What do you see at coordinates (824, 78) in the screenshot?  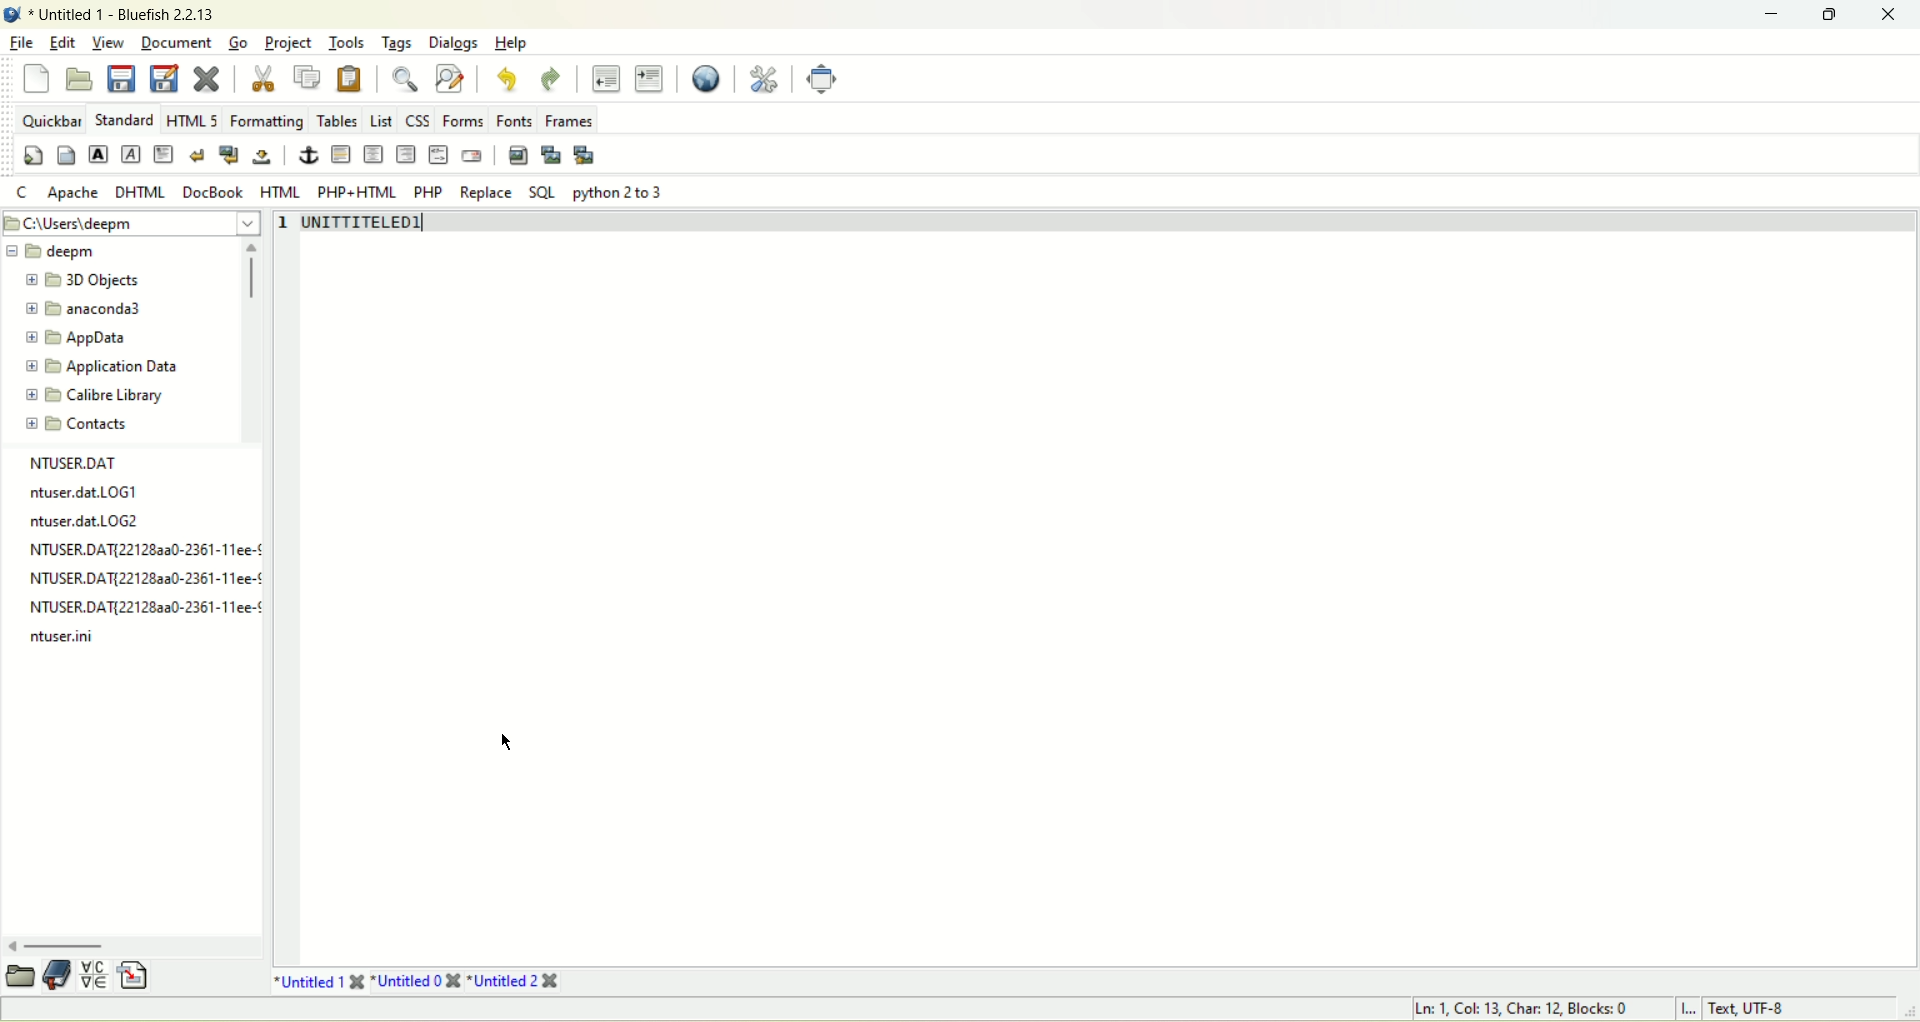 I see `fullscreen ` at bounding box center [824, 78].